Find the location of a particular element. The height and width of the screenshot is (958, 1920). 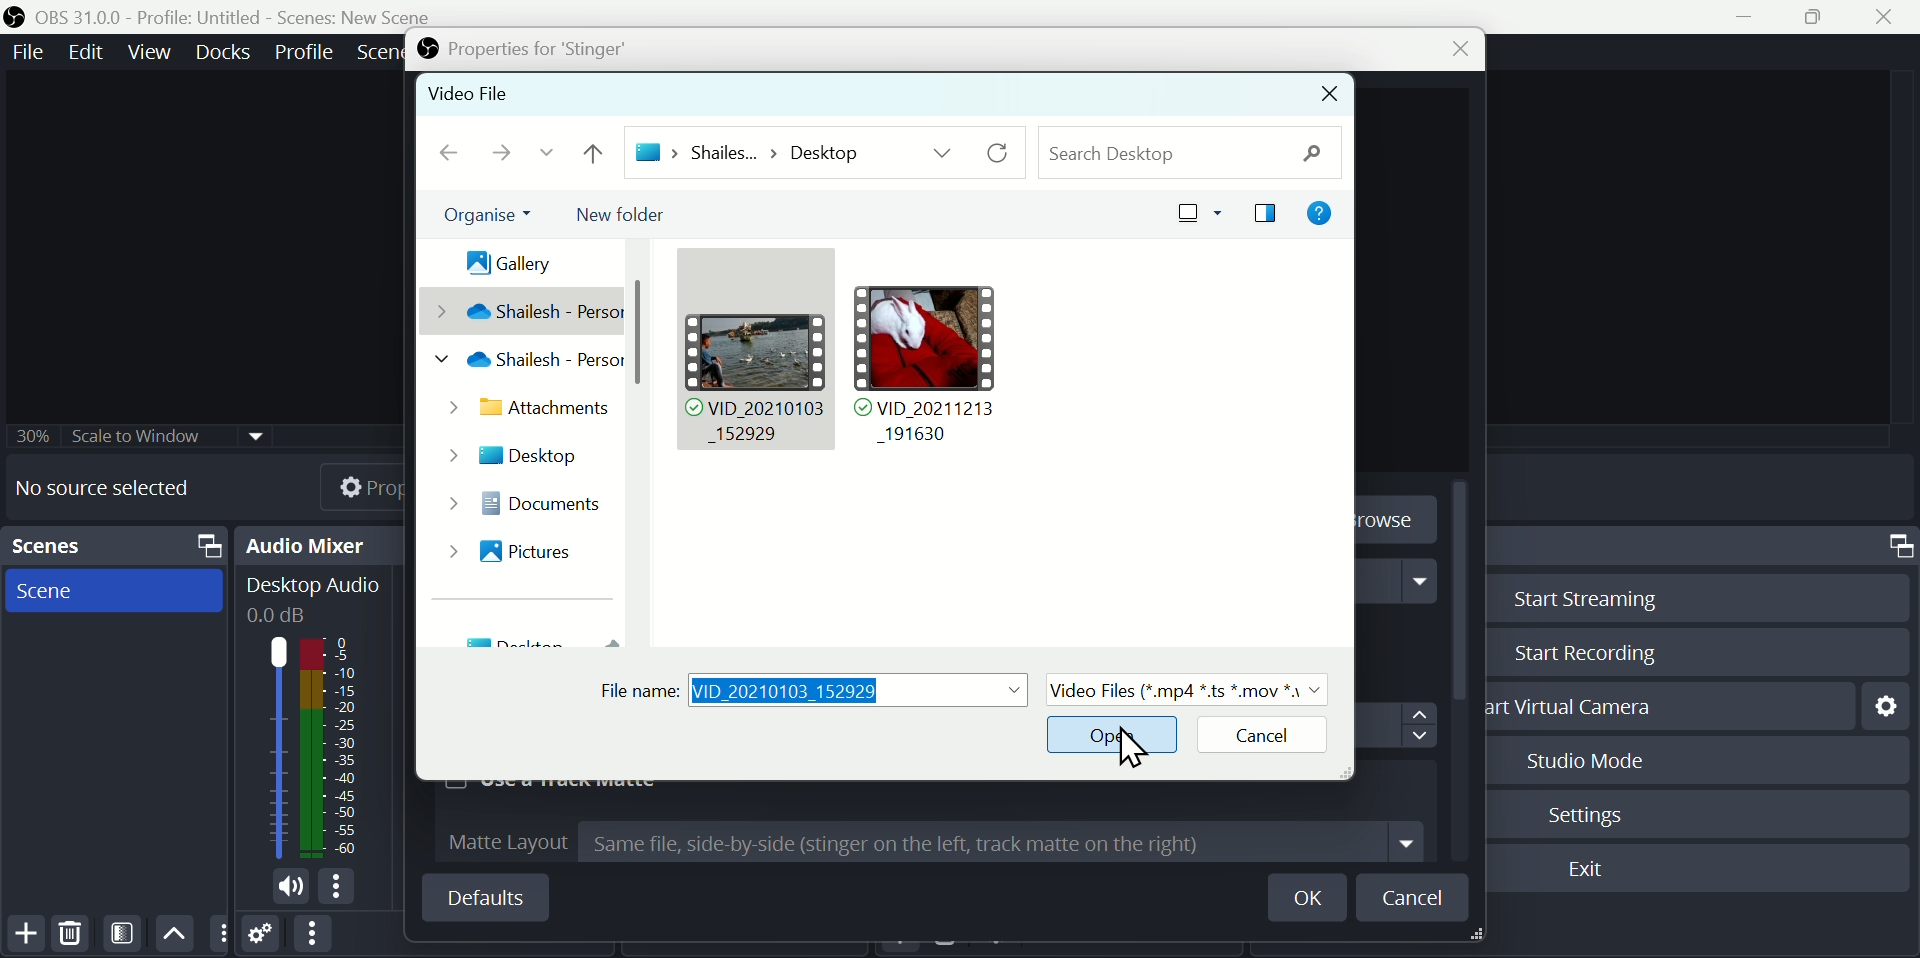

minimise is located at coordinates (1751, 17).